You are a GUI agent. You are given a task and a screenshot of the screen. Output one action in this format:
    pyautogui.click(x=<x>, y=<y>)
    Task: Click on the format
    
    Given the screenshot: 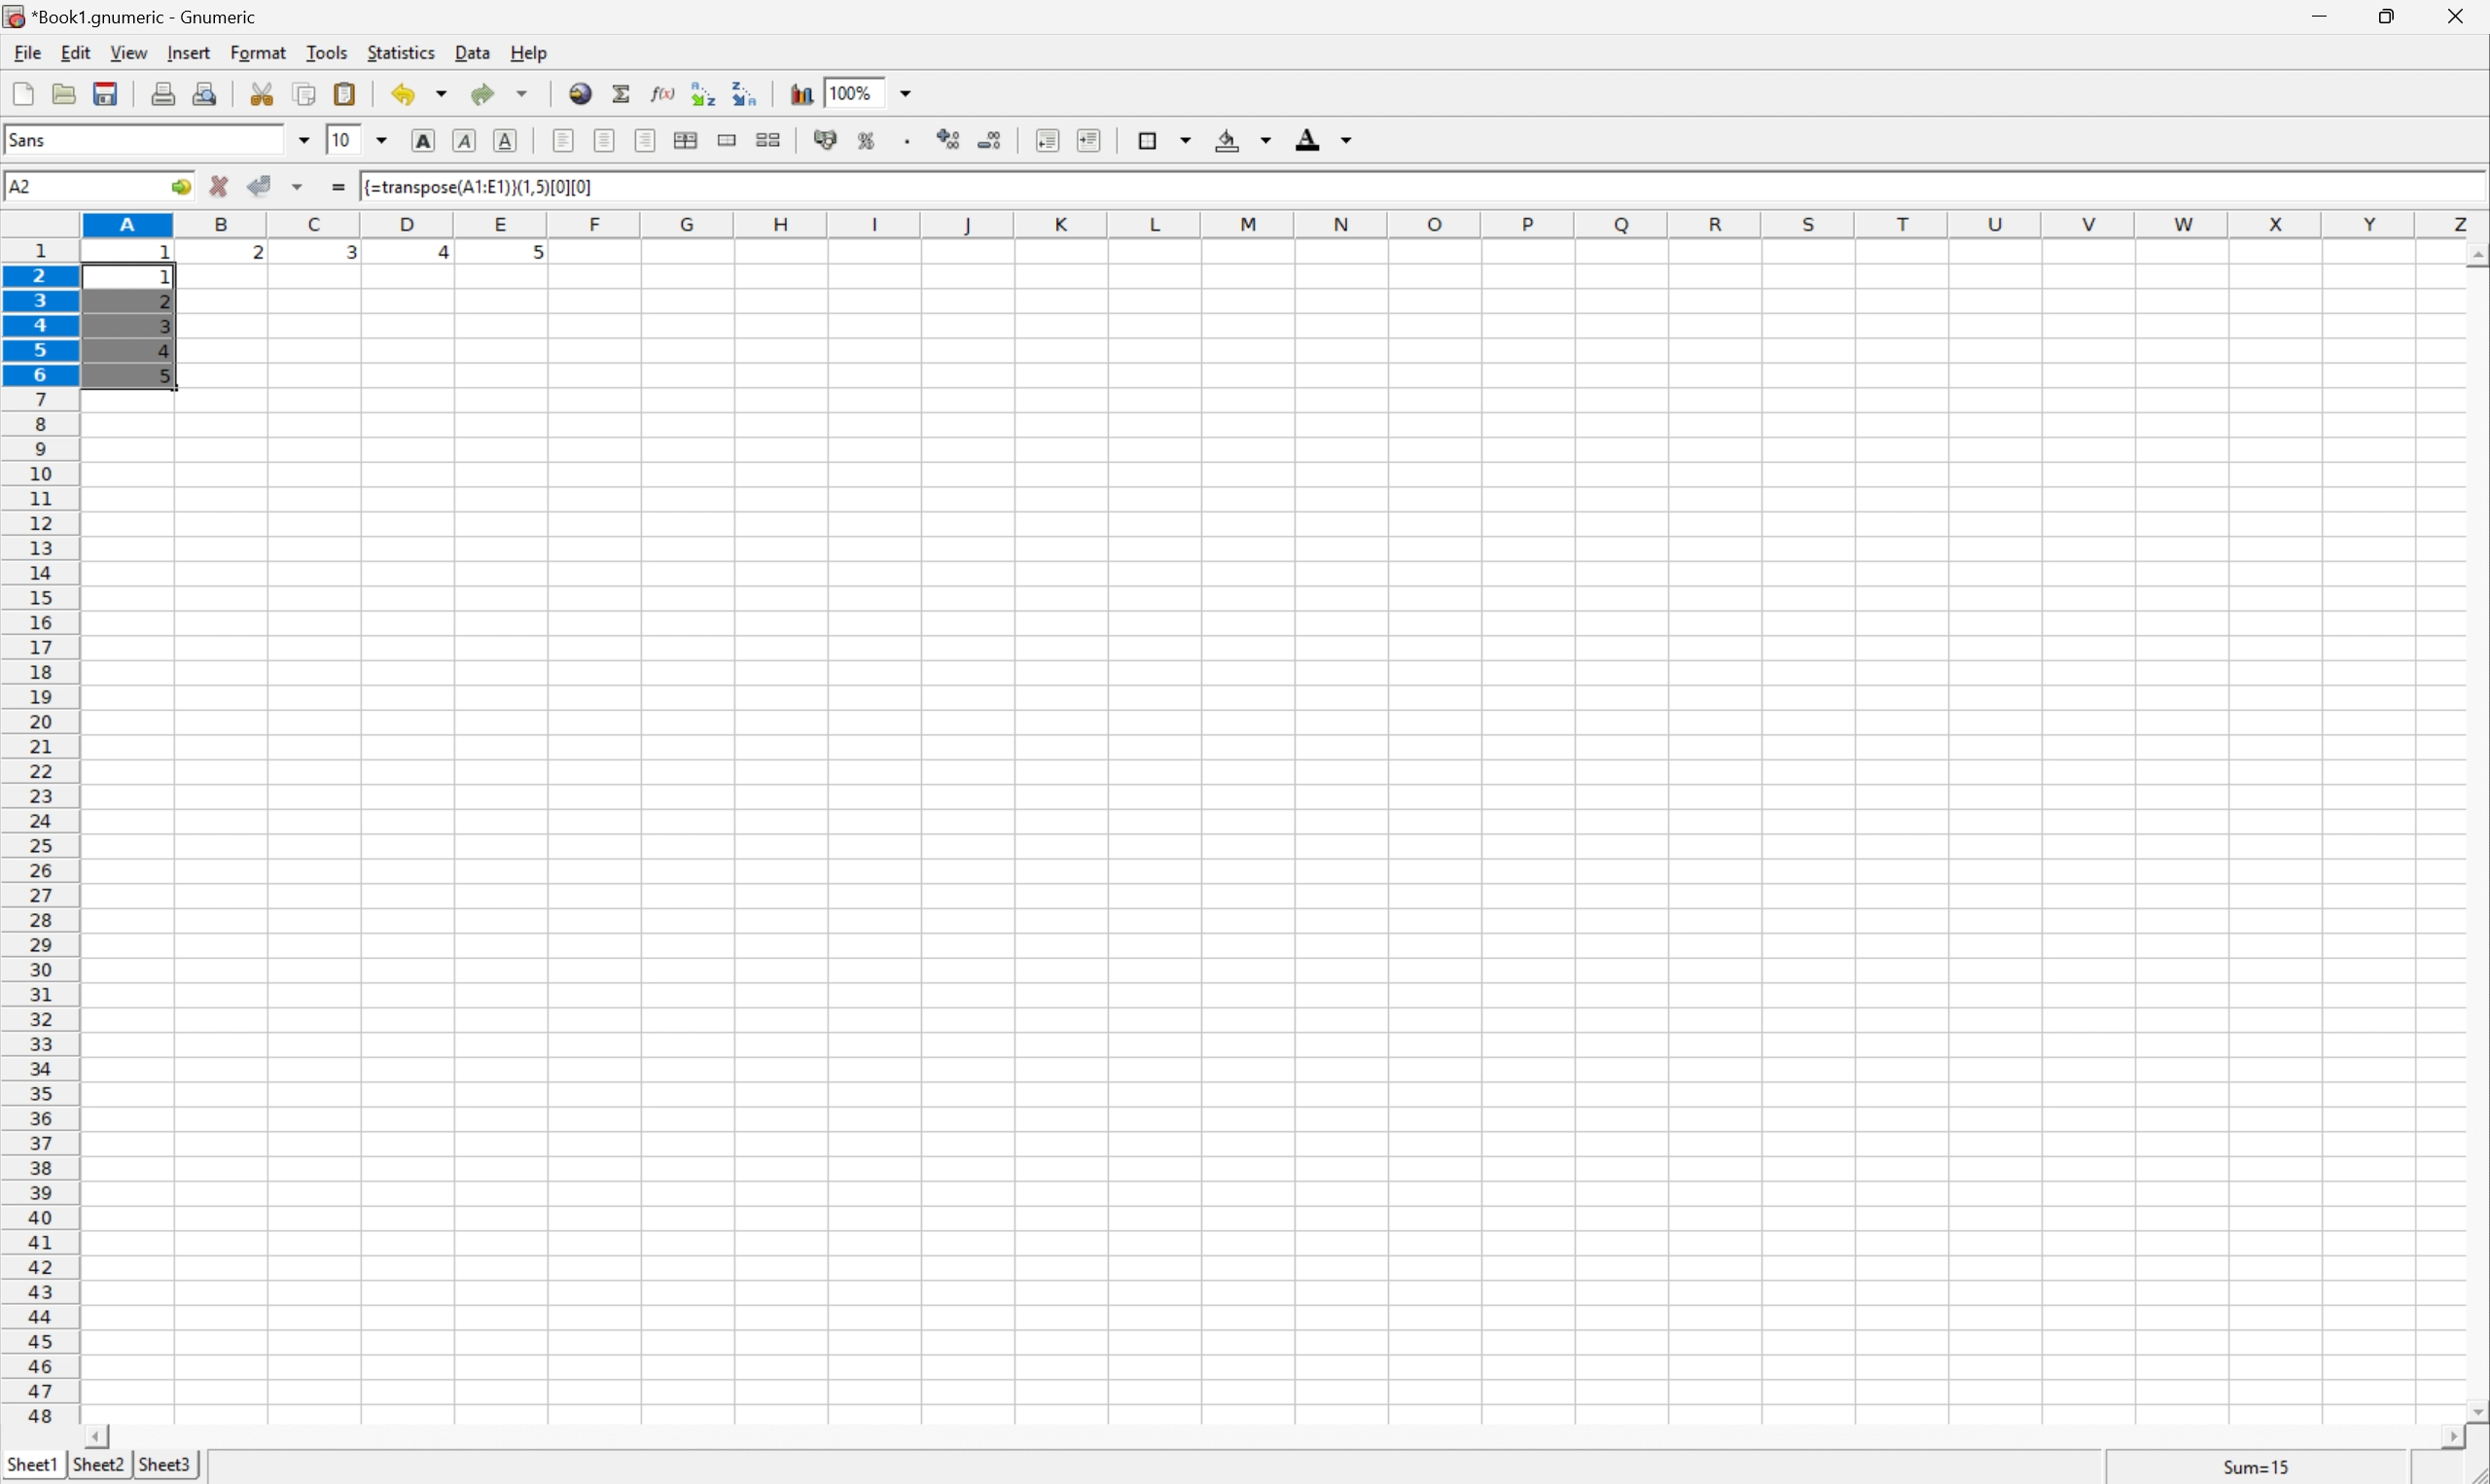 What is the action you would take?
    pyautogui.click(x=255, y=53)
    